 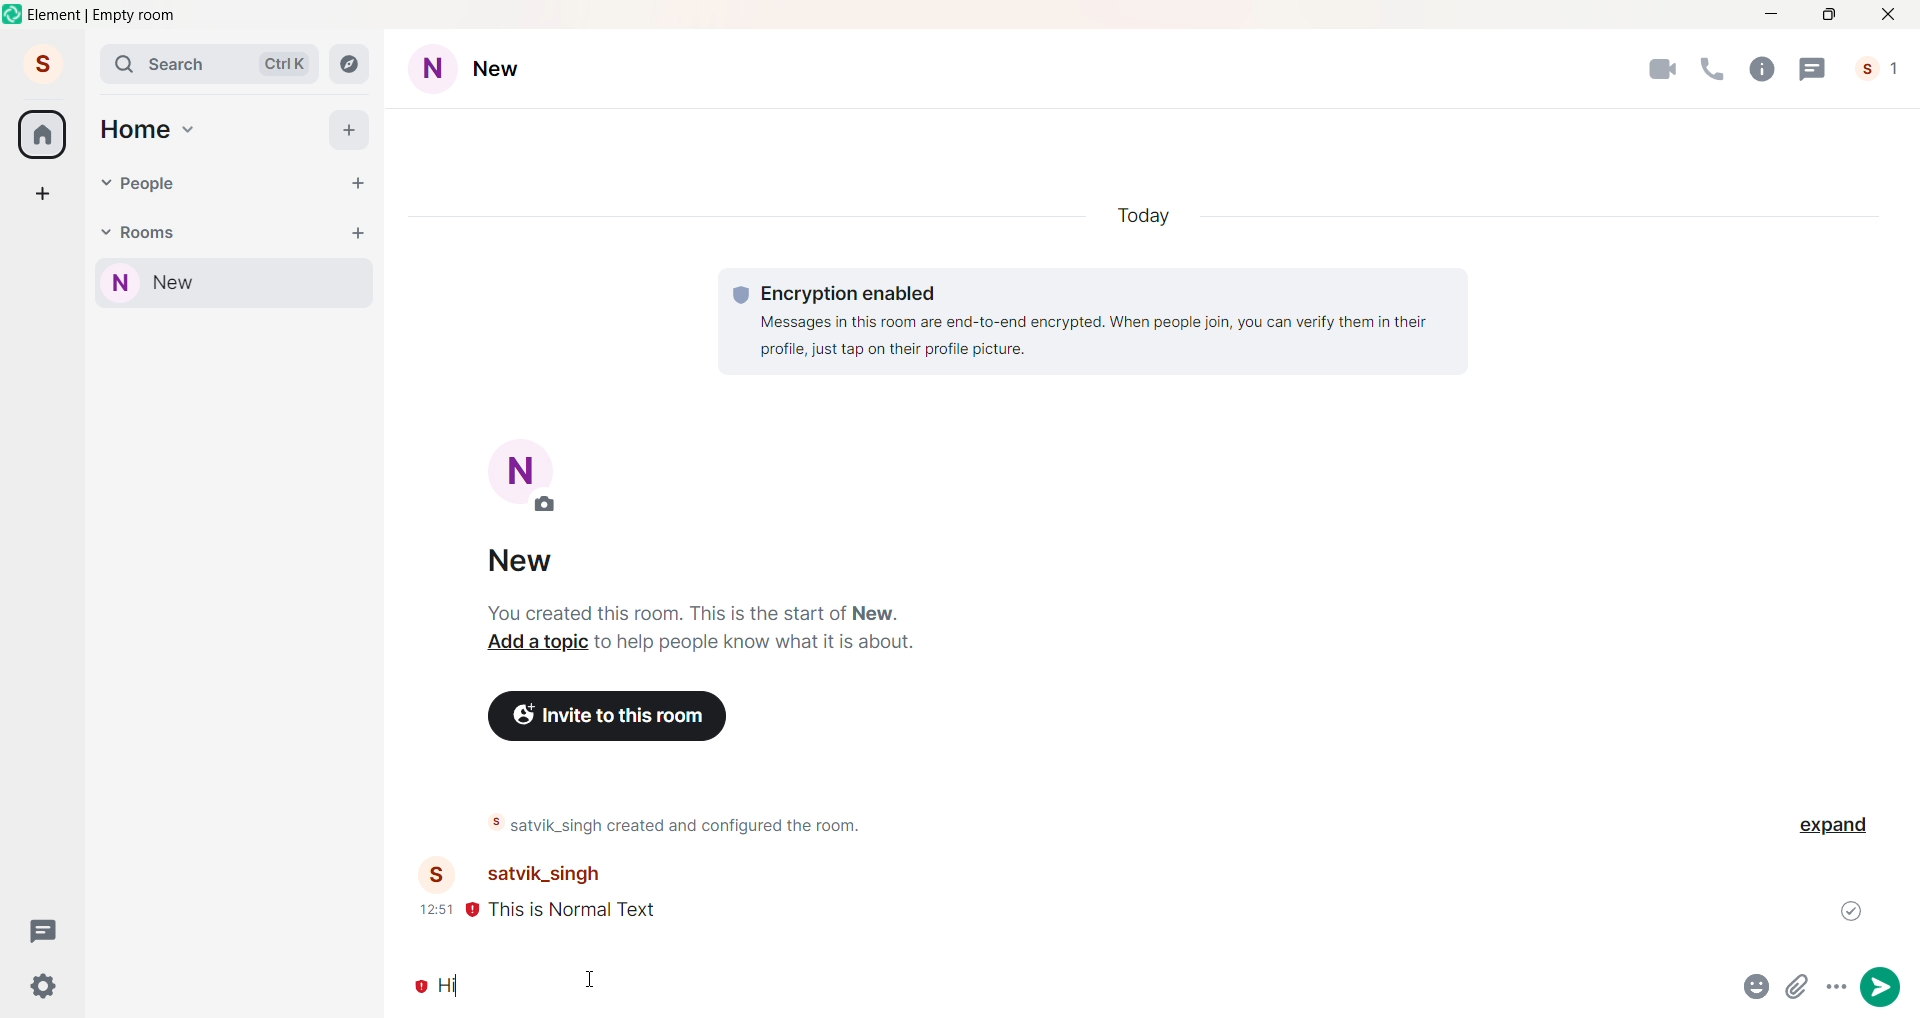 I want to click on People drop down, so click(x=105, y=183).